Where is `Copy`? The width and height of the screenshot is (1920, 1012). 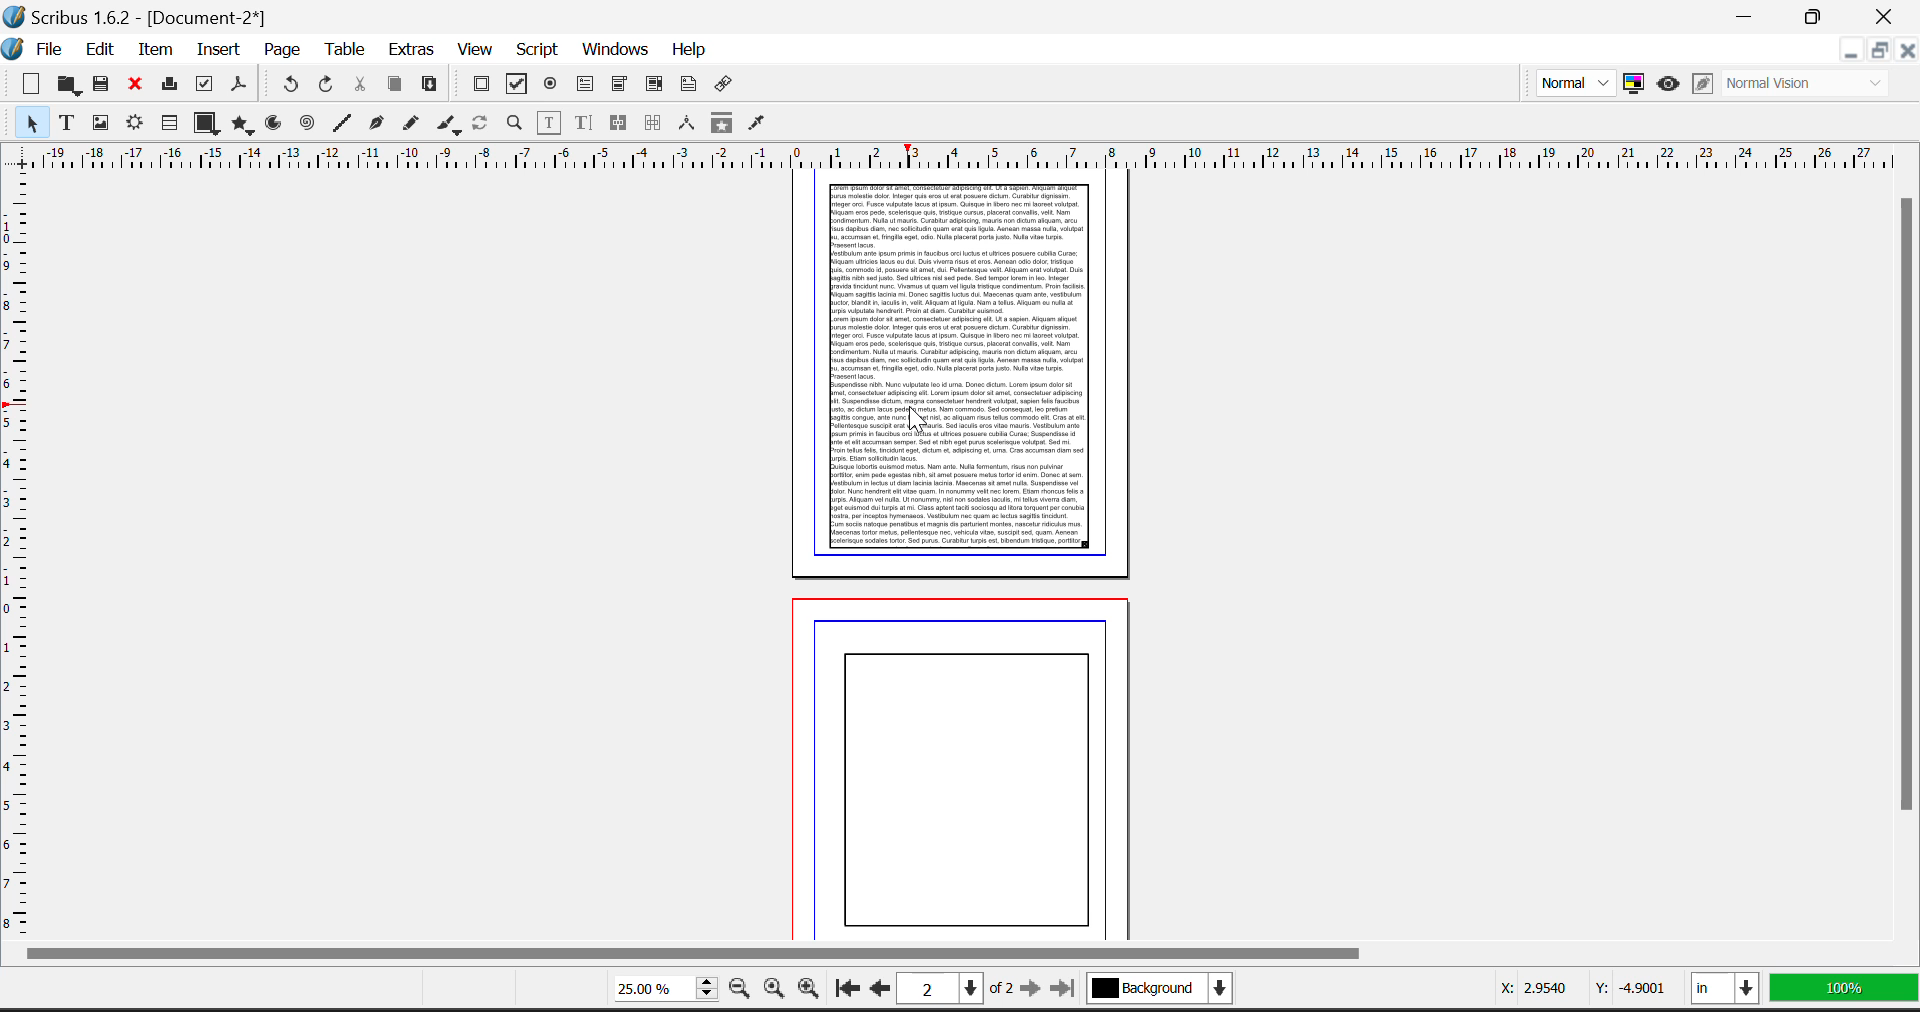
Copy is located at coordinates (396, 86).